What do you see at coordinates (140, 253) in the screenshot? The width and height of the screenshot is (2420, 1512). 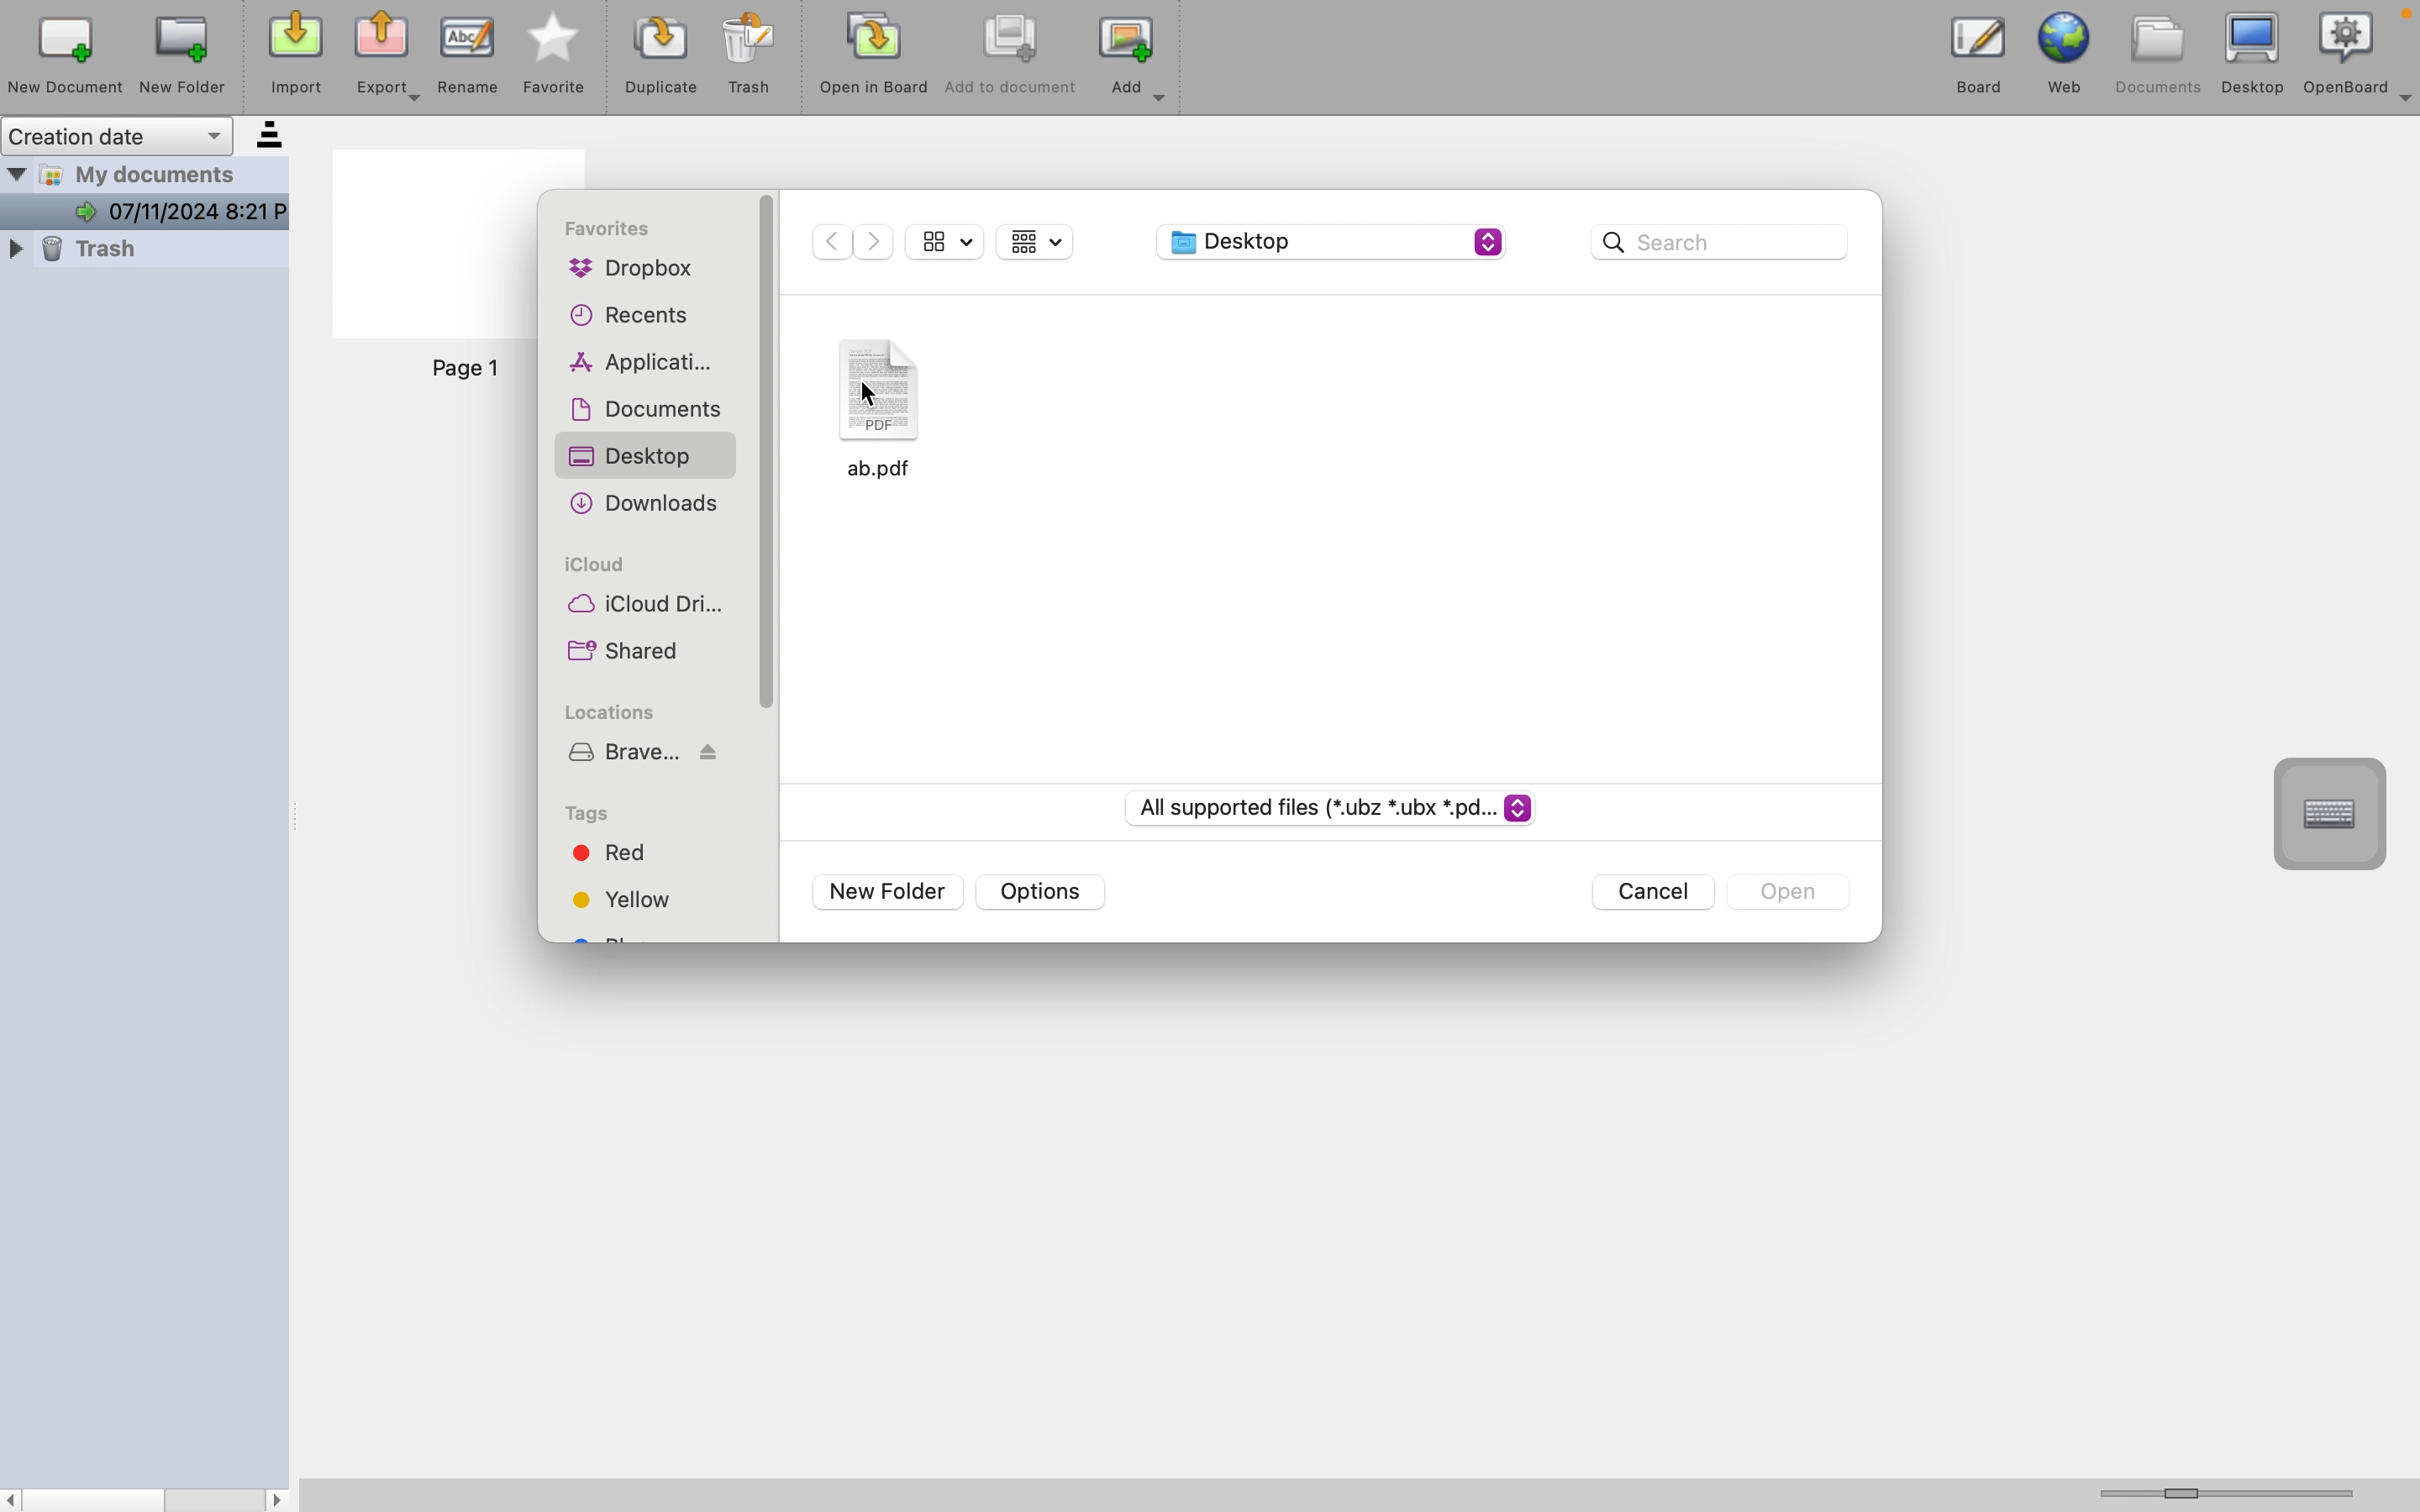 I see `trsh` at bounding box center [140, 253].